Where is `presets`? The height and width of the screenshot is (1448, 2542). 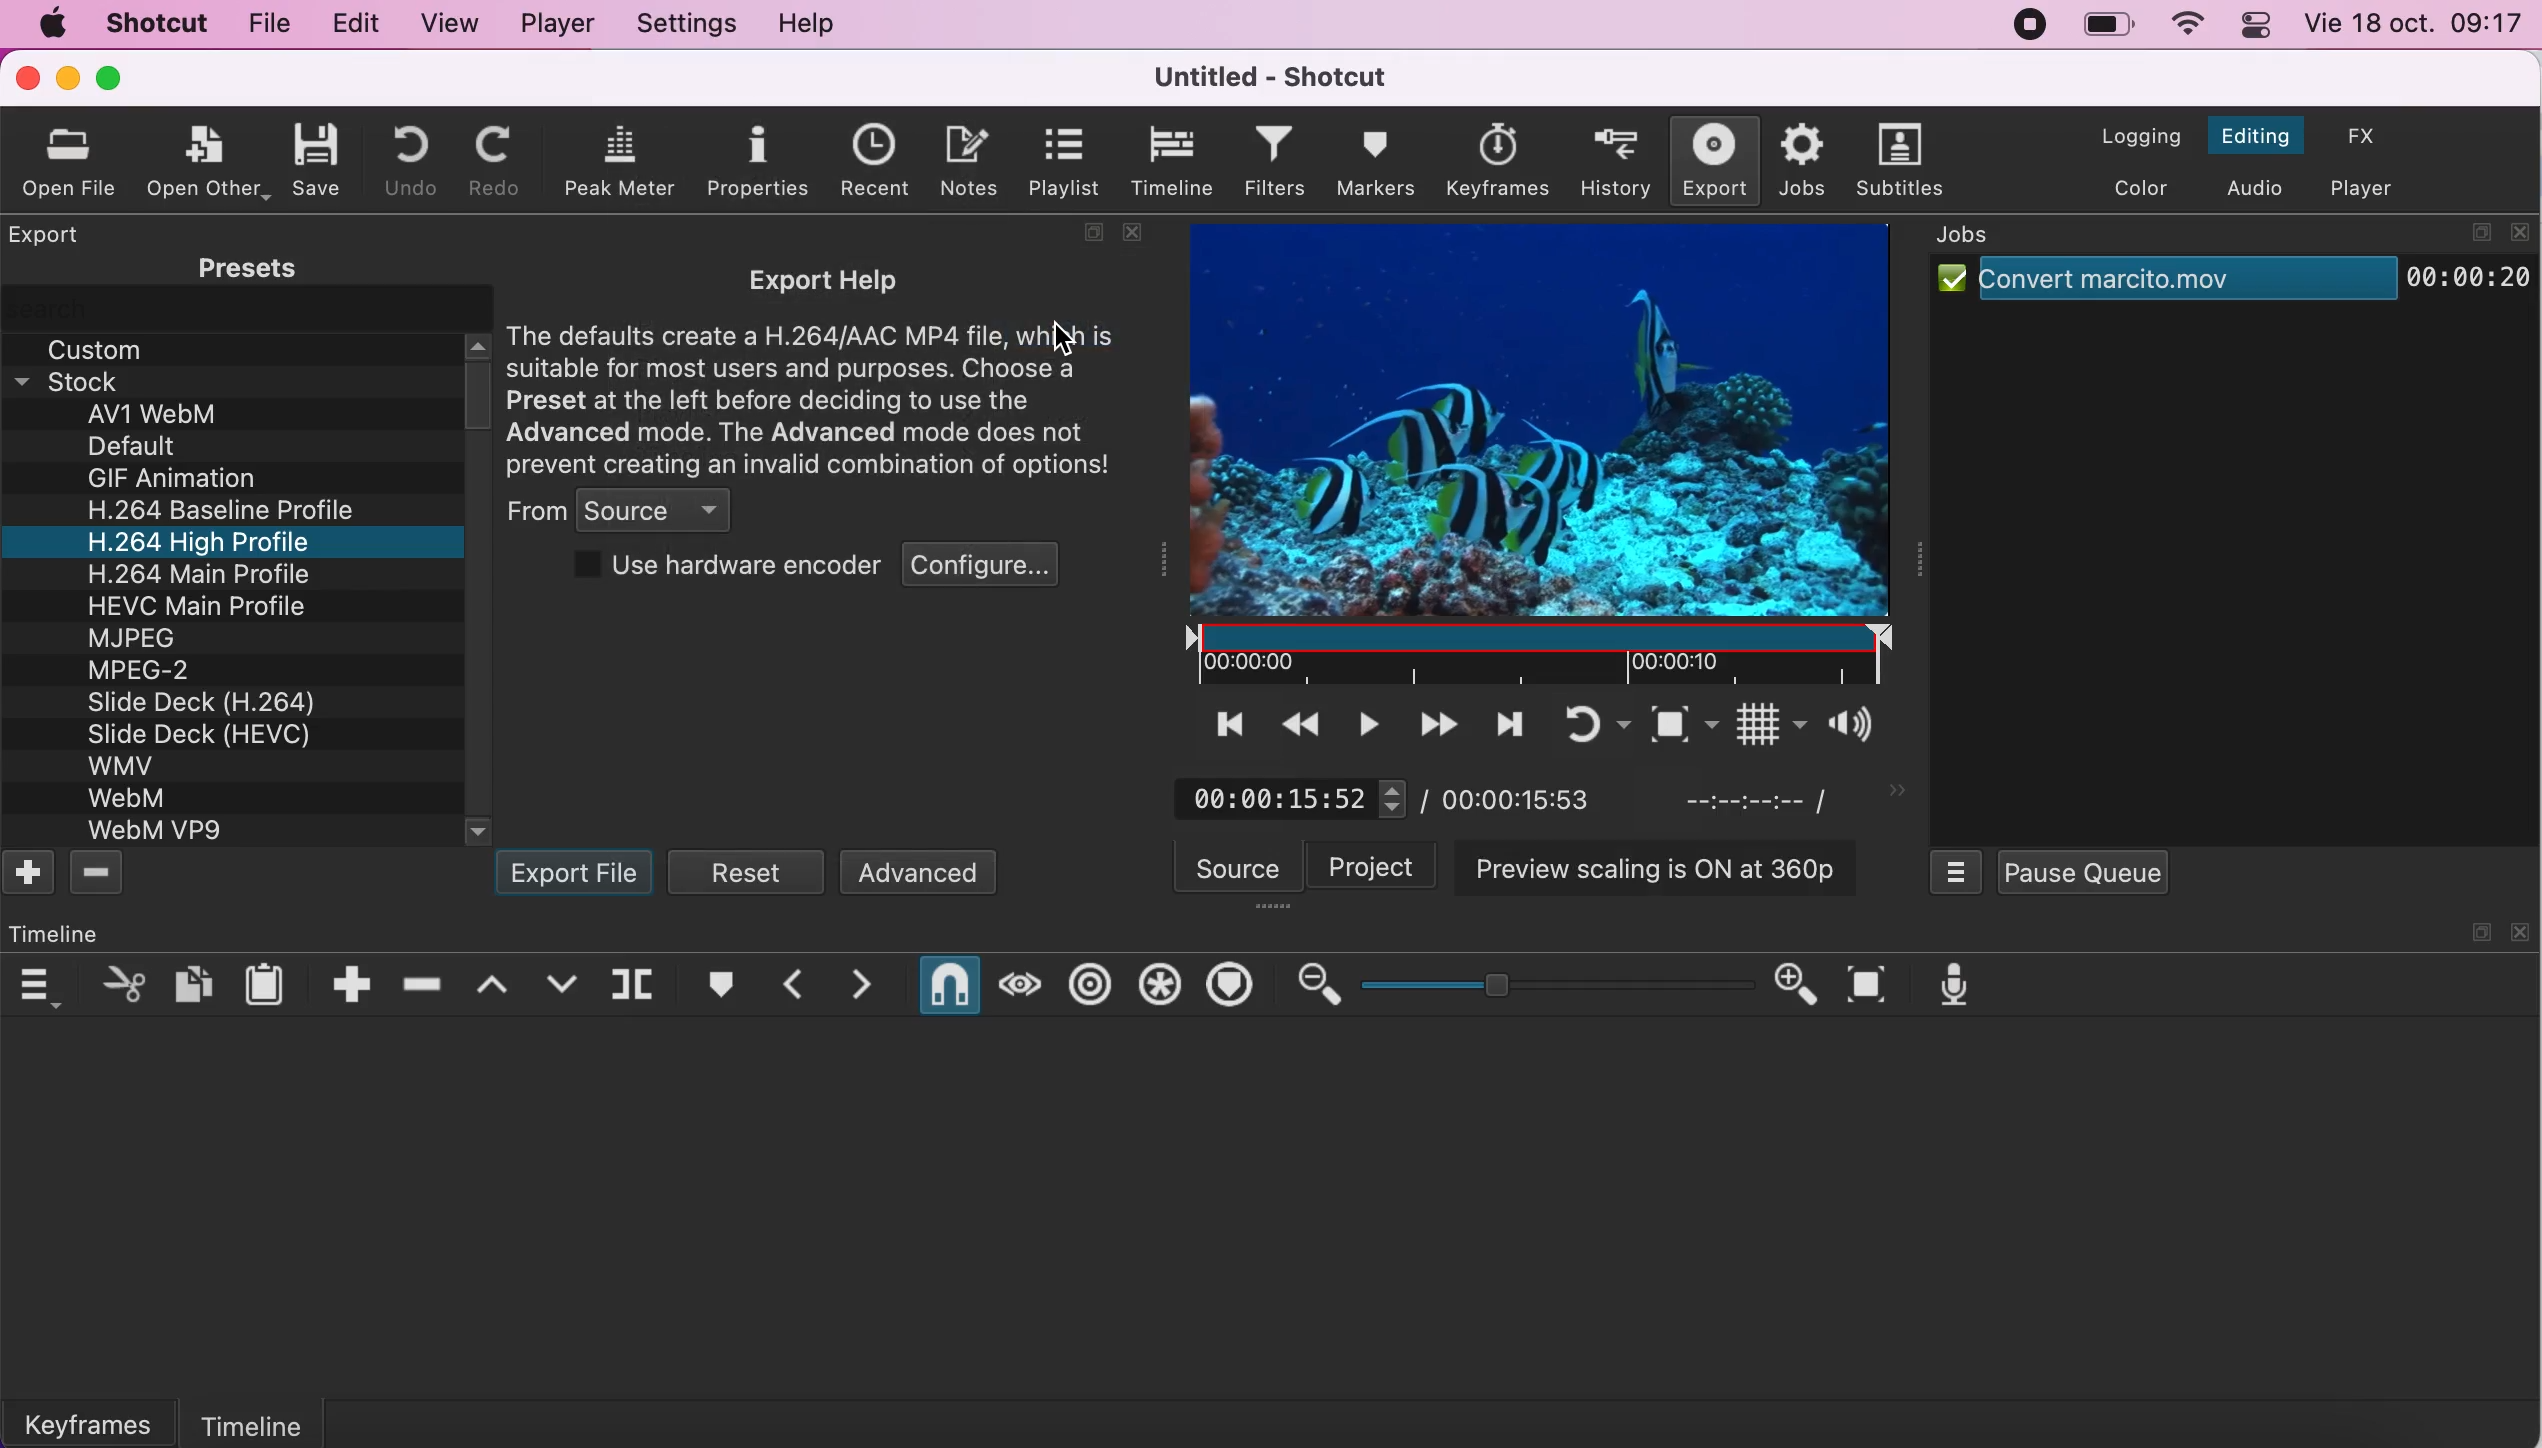
presets is located at coordinates (235, 267).